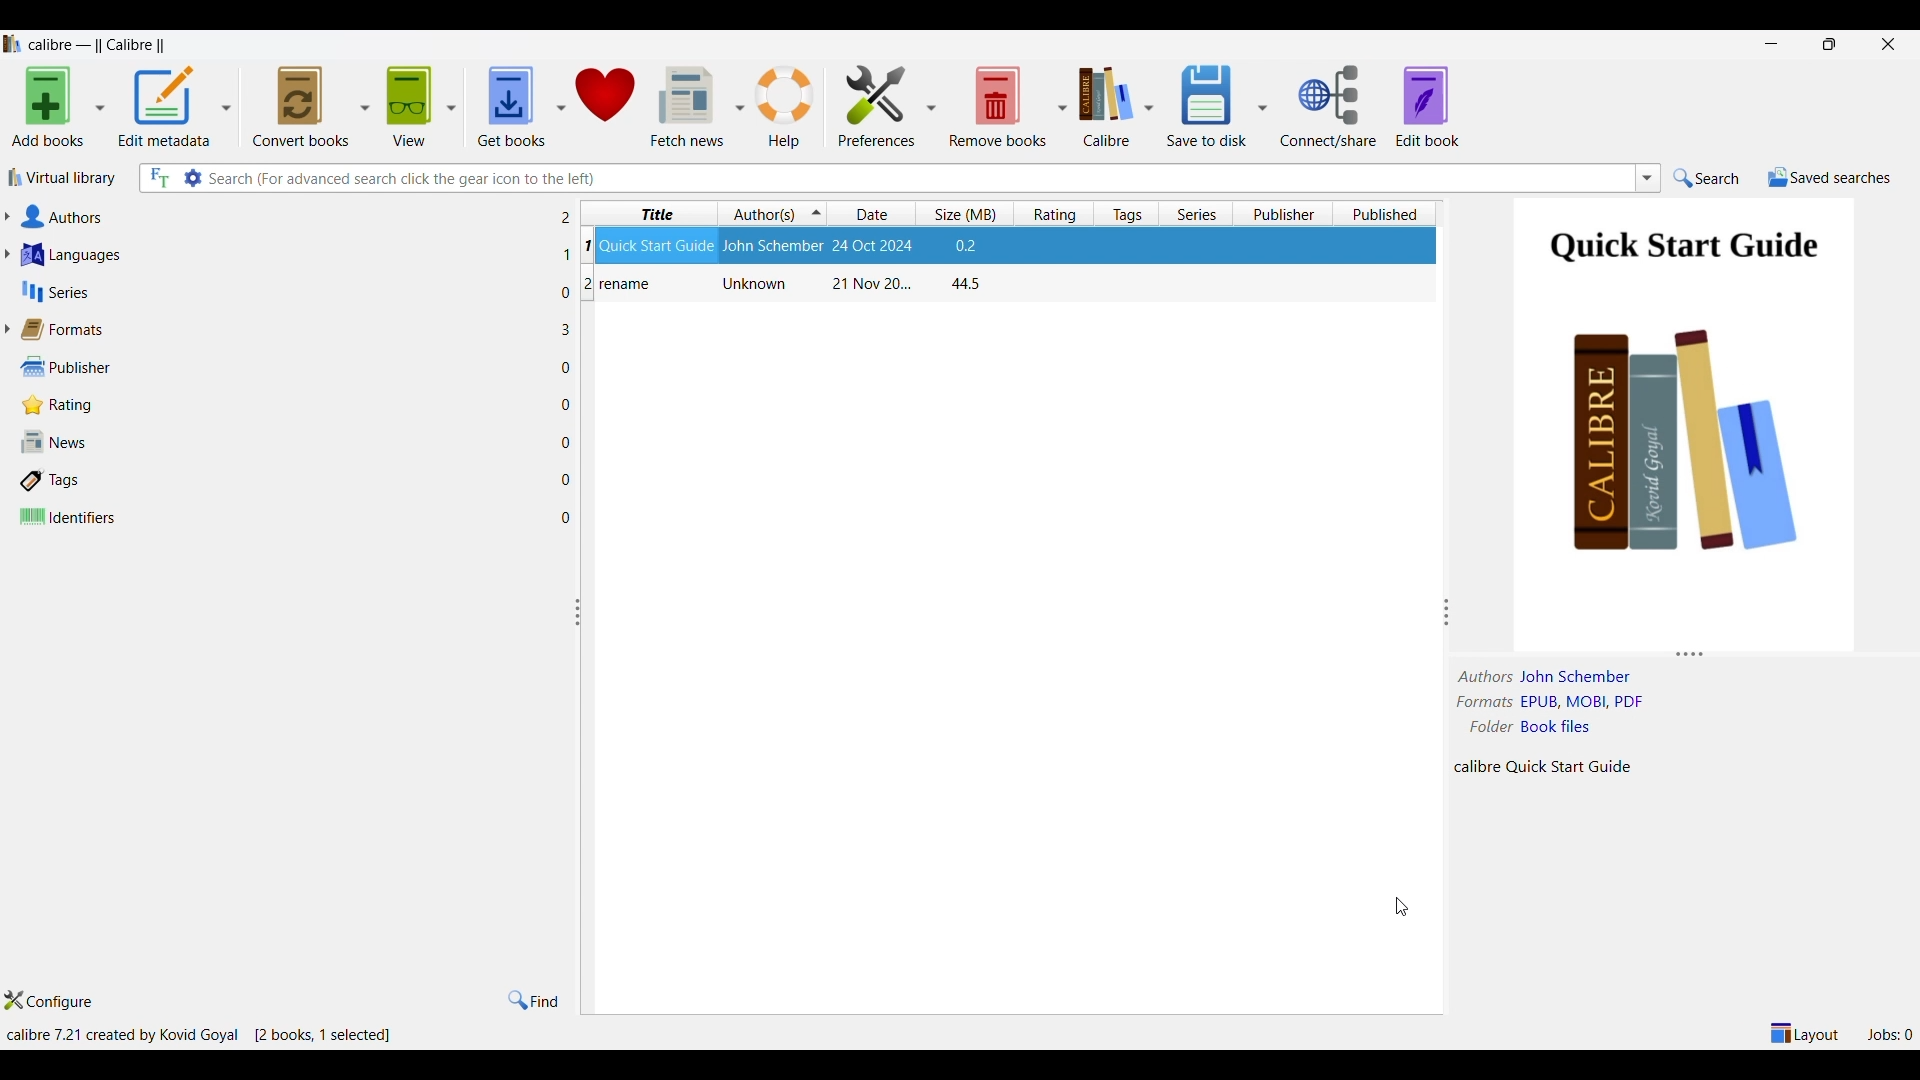  What do you see at coordinates (966, 213) in the screenshot?
I see `Size column` at bounding box center [966, 213].